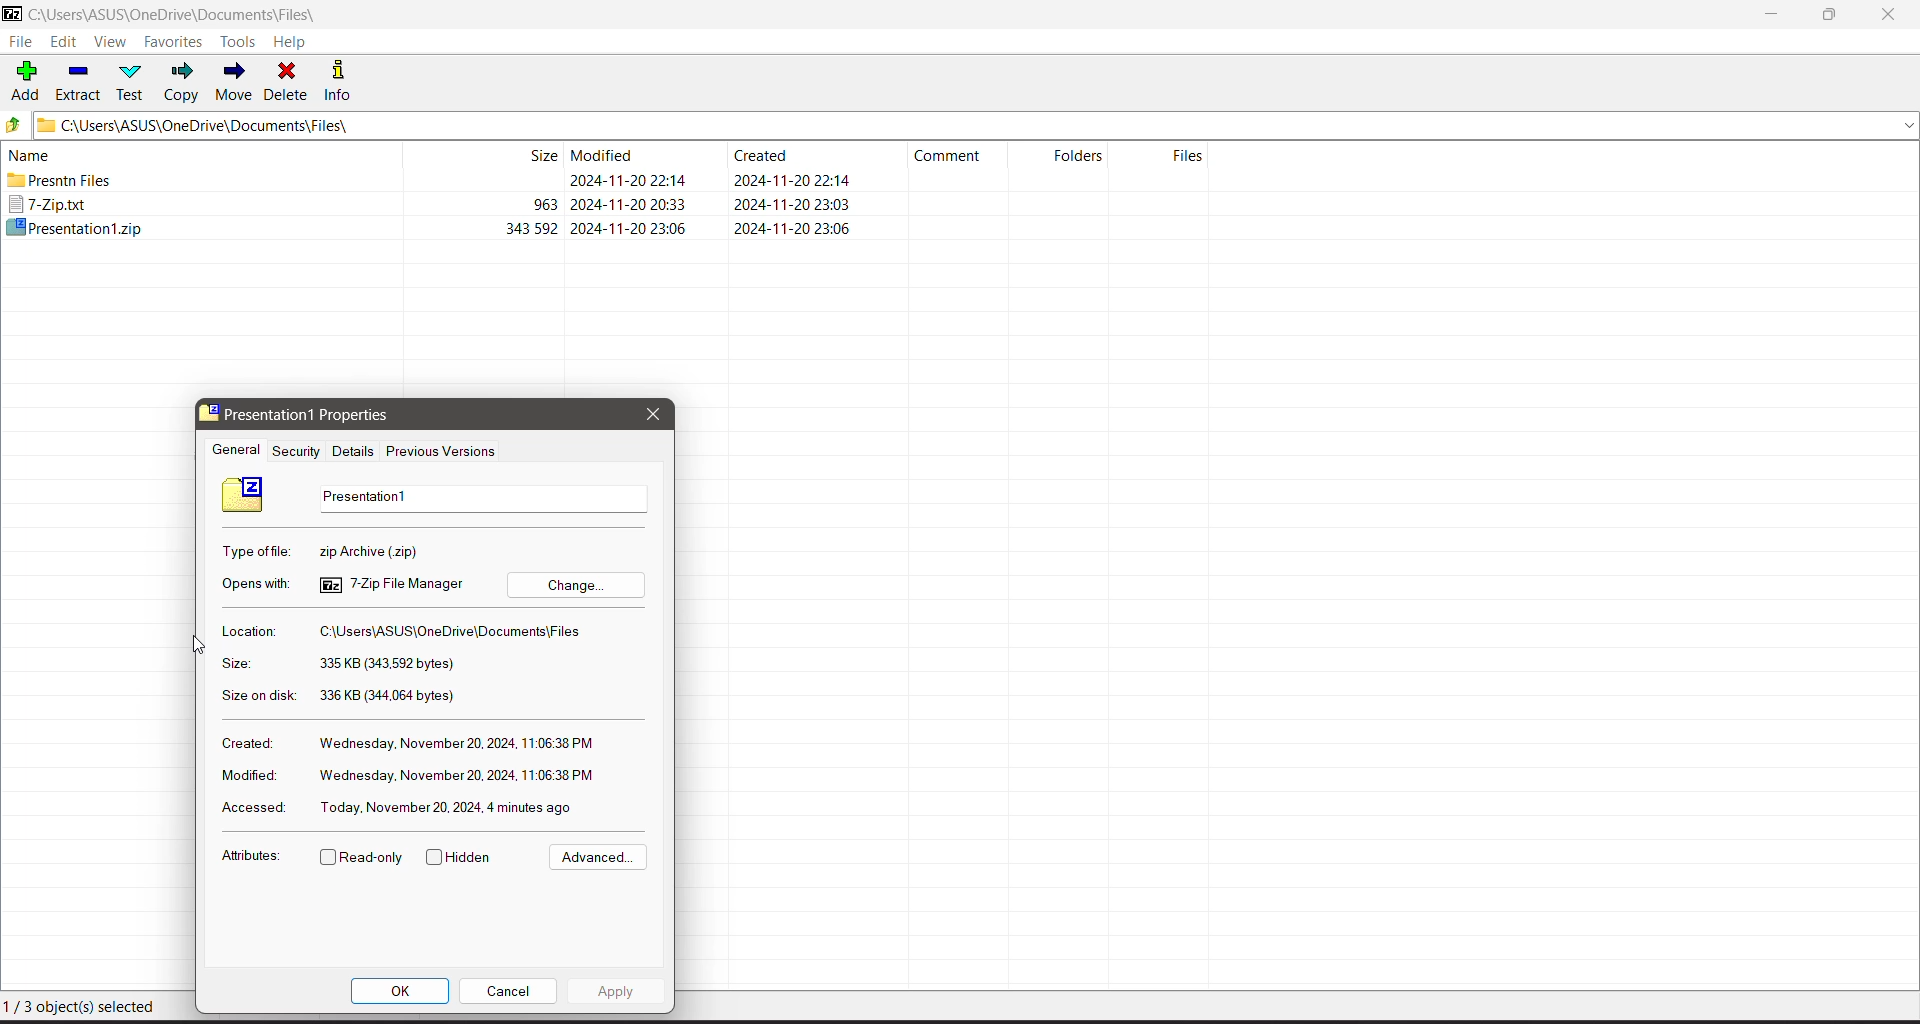  What do you see at coordinates (392, 666) in the screenshot?
I see `Selected file size` at bounding box center [392, 666].